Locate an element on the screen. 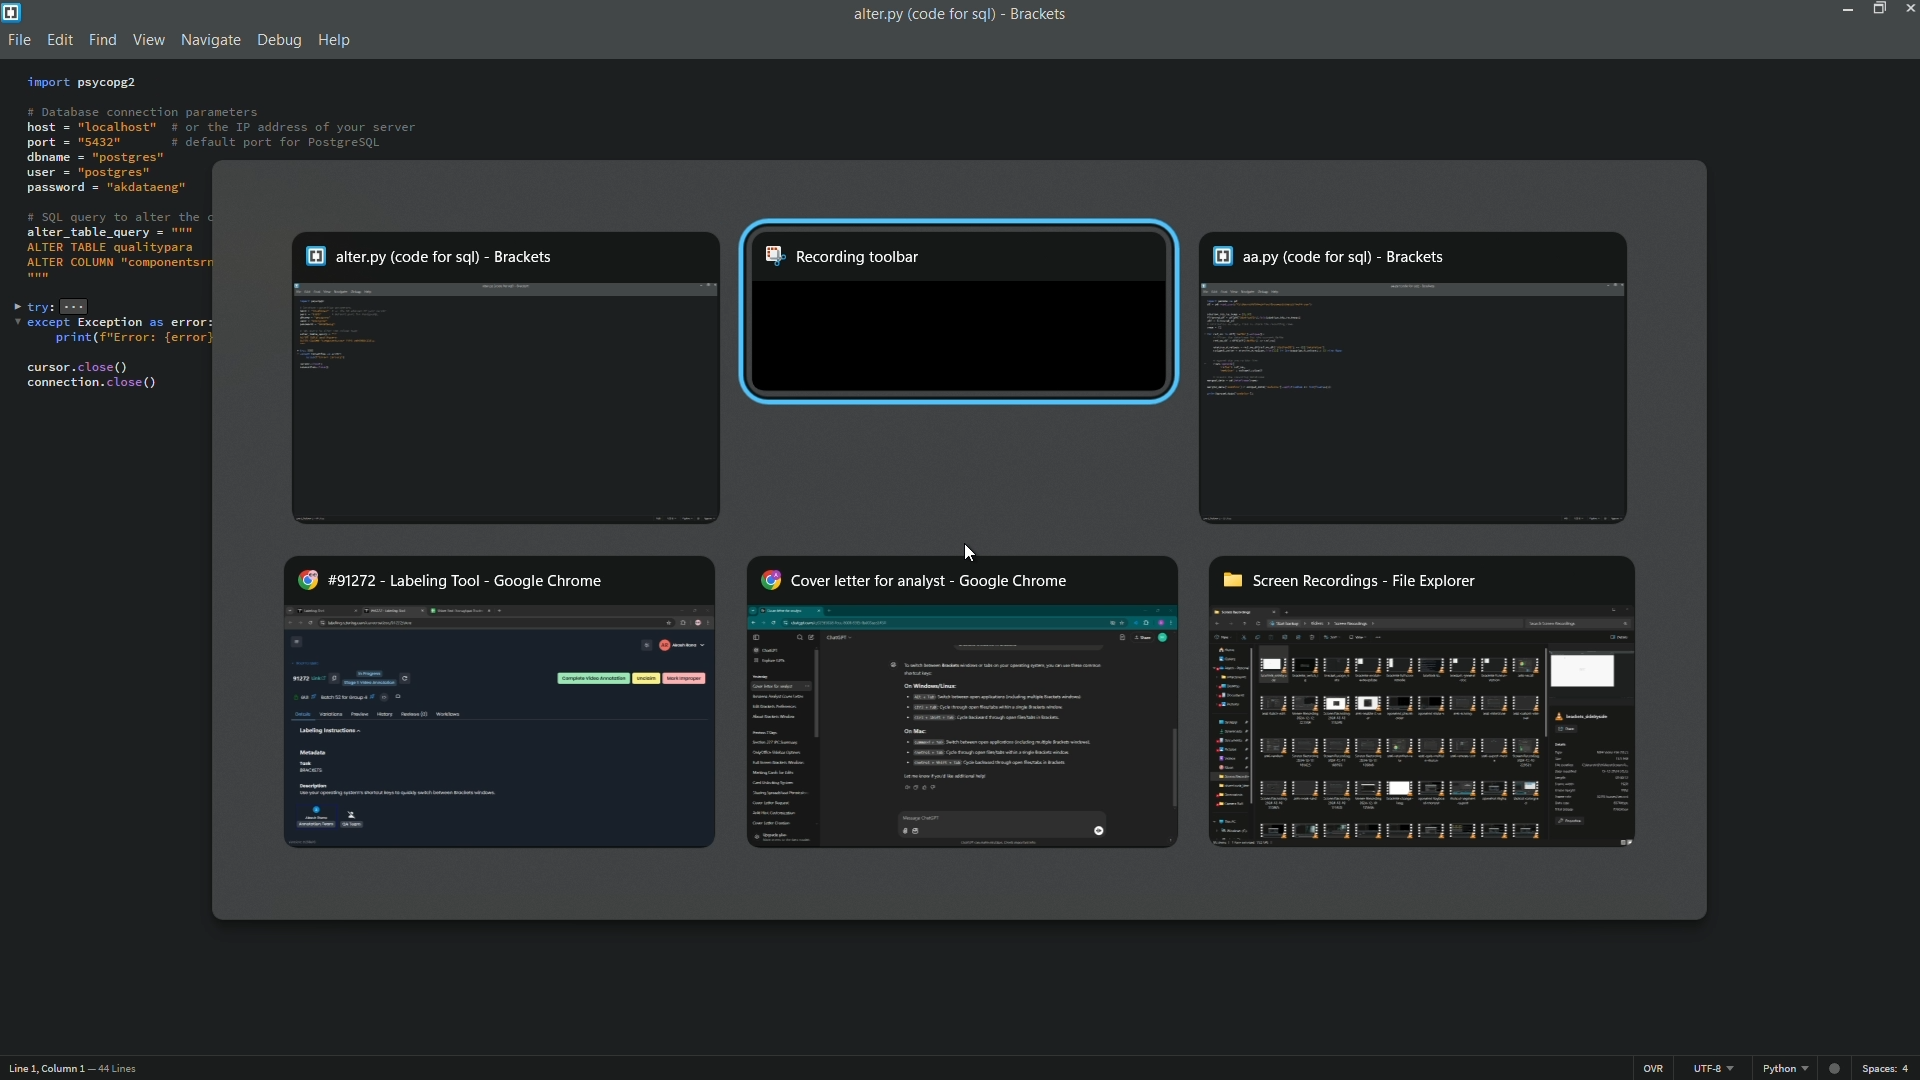  ins is located at coordinates (1654, 1068).